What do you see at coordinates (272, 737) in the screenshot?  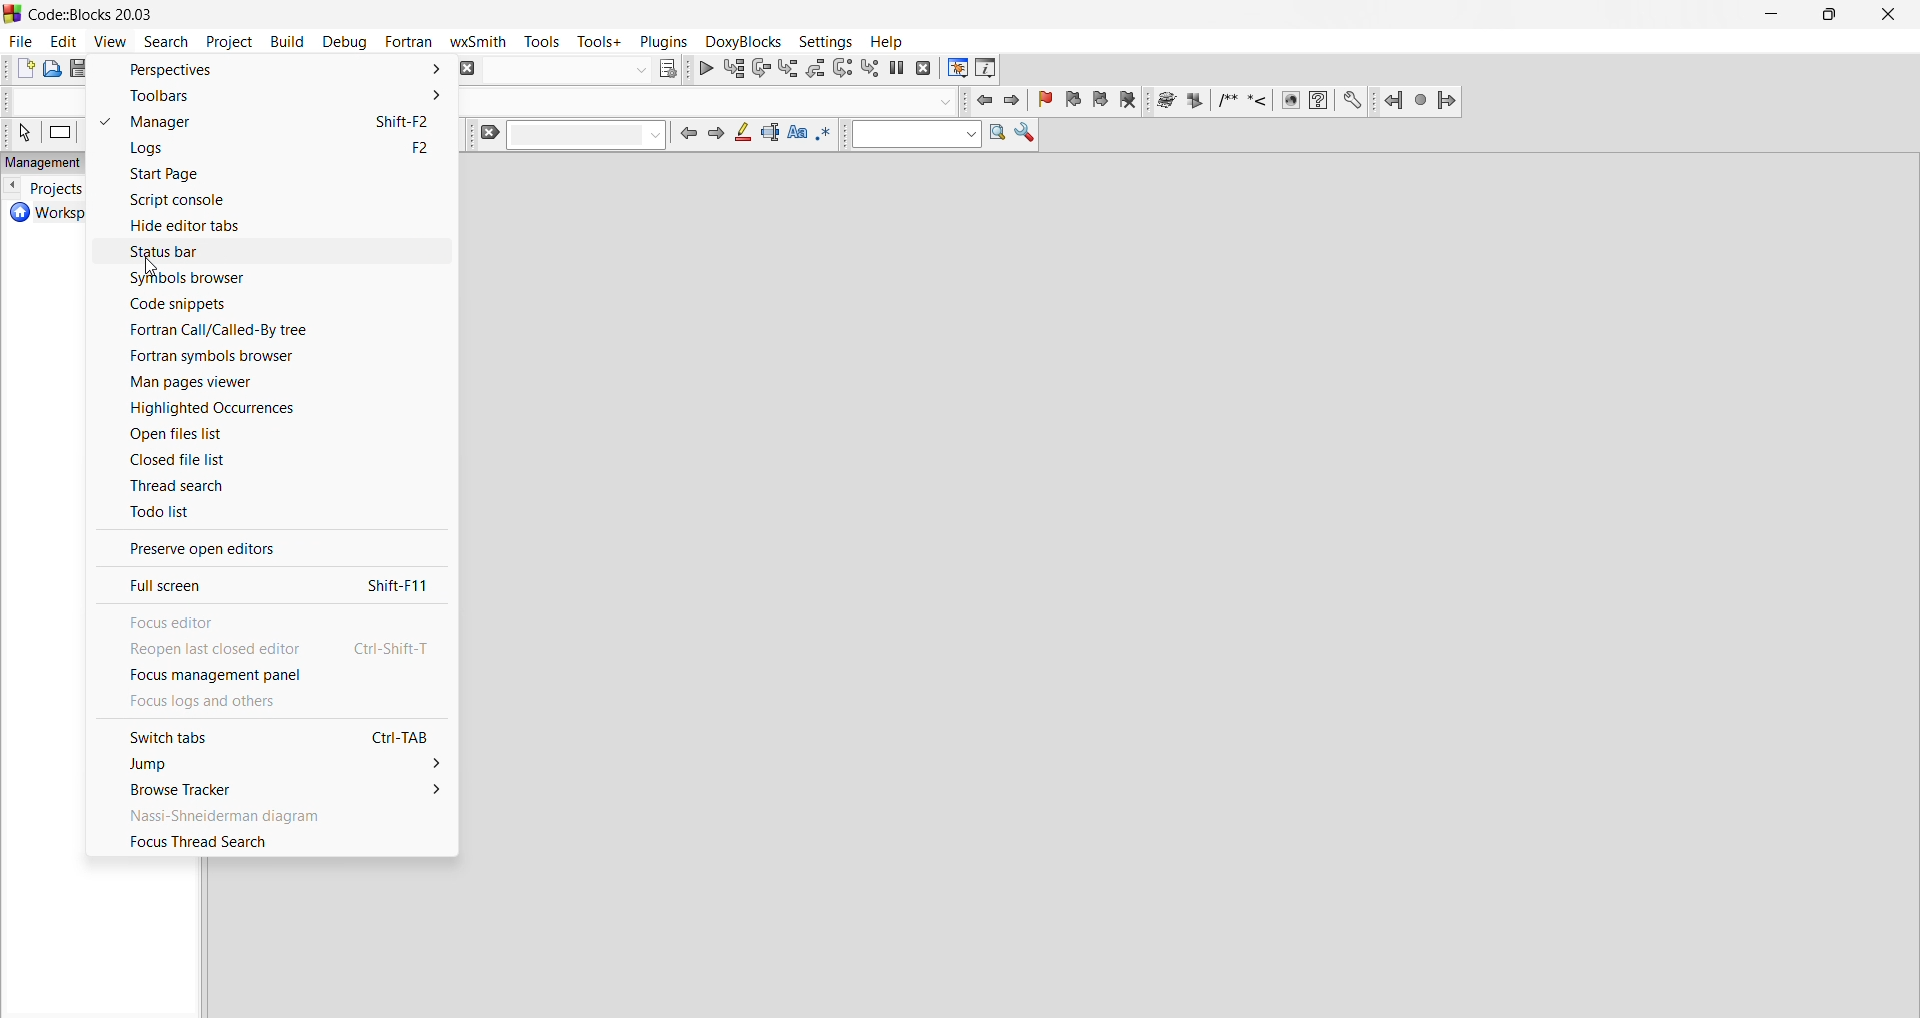 I see `switch tabs` at bounding box center [272, 737].